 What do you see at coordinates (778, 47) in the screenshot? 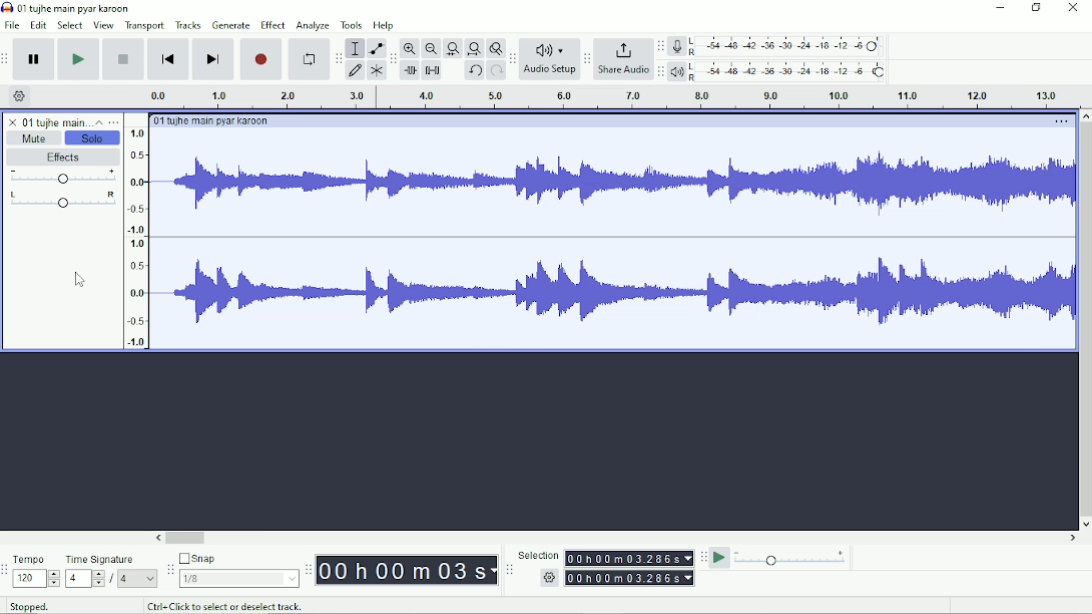
I see `Record meter` at bounding box center [778, 47].